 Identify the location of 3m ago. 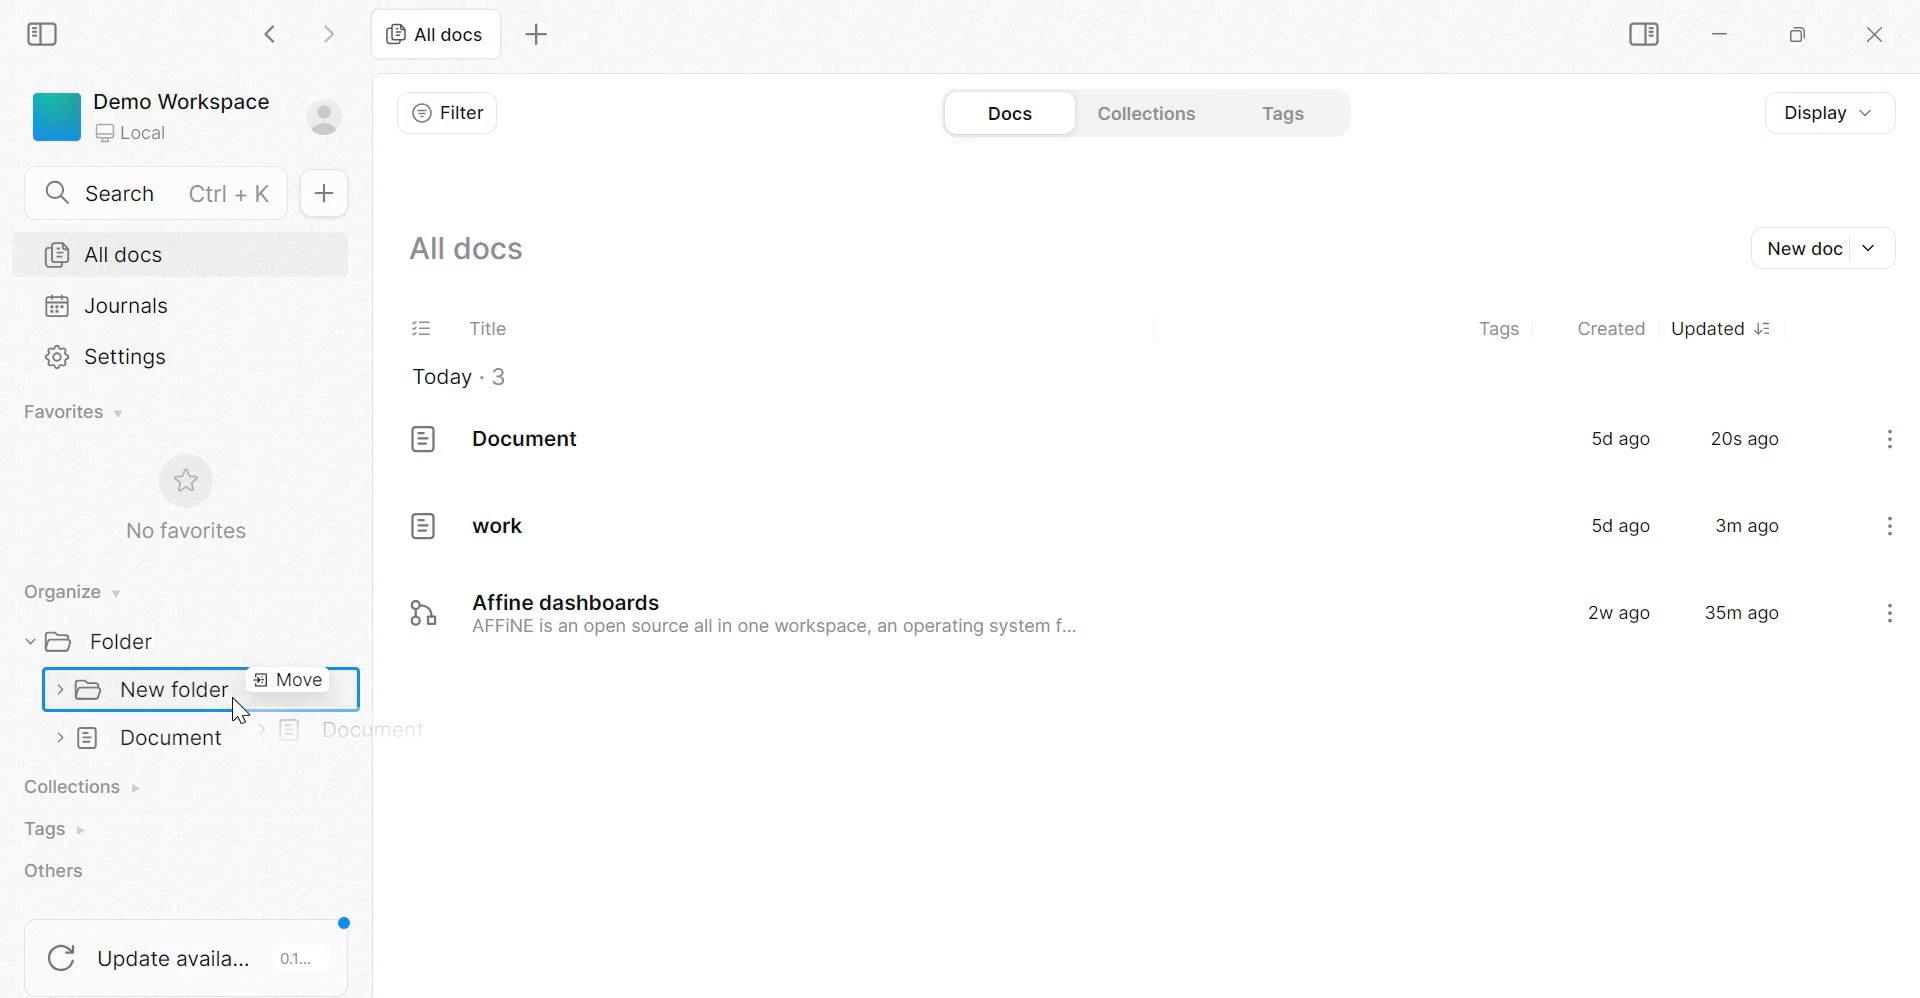
(1748, 524).